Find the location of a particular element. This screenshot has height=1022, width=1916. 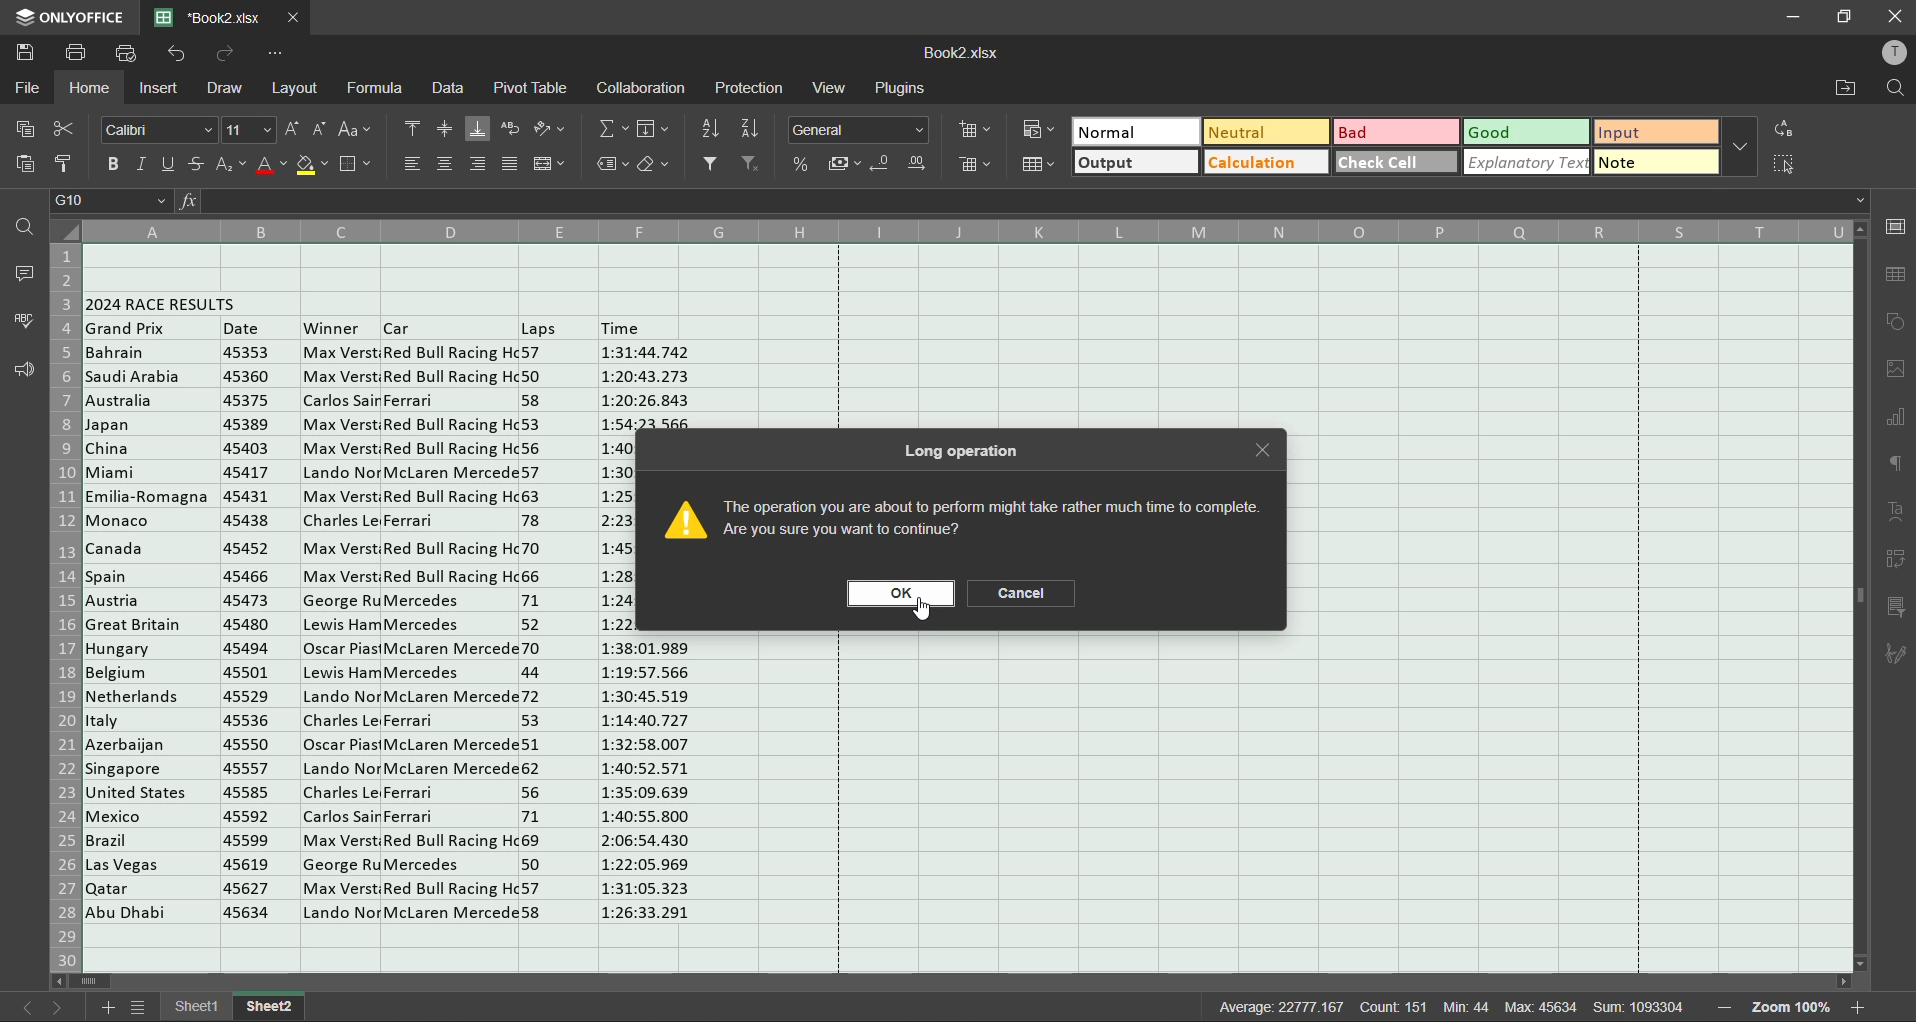

number format is located at coordinates (859, 130).